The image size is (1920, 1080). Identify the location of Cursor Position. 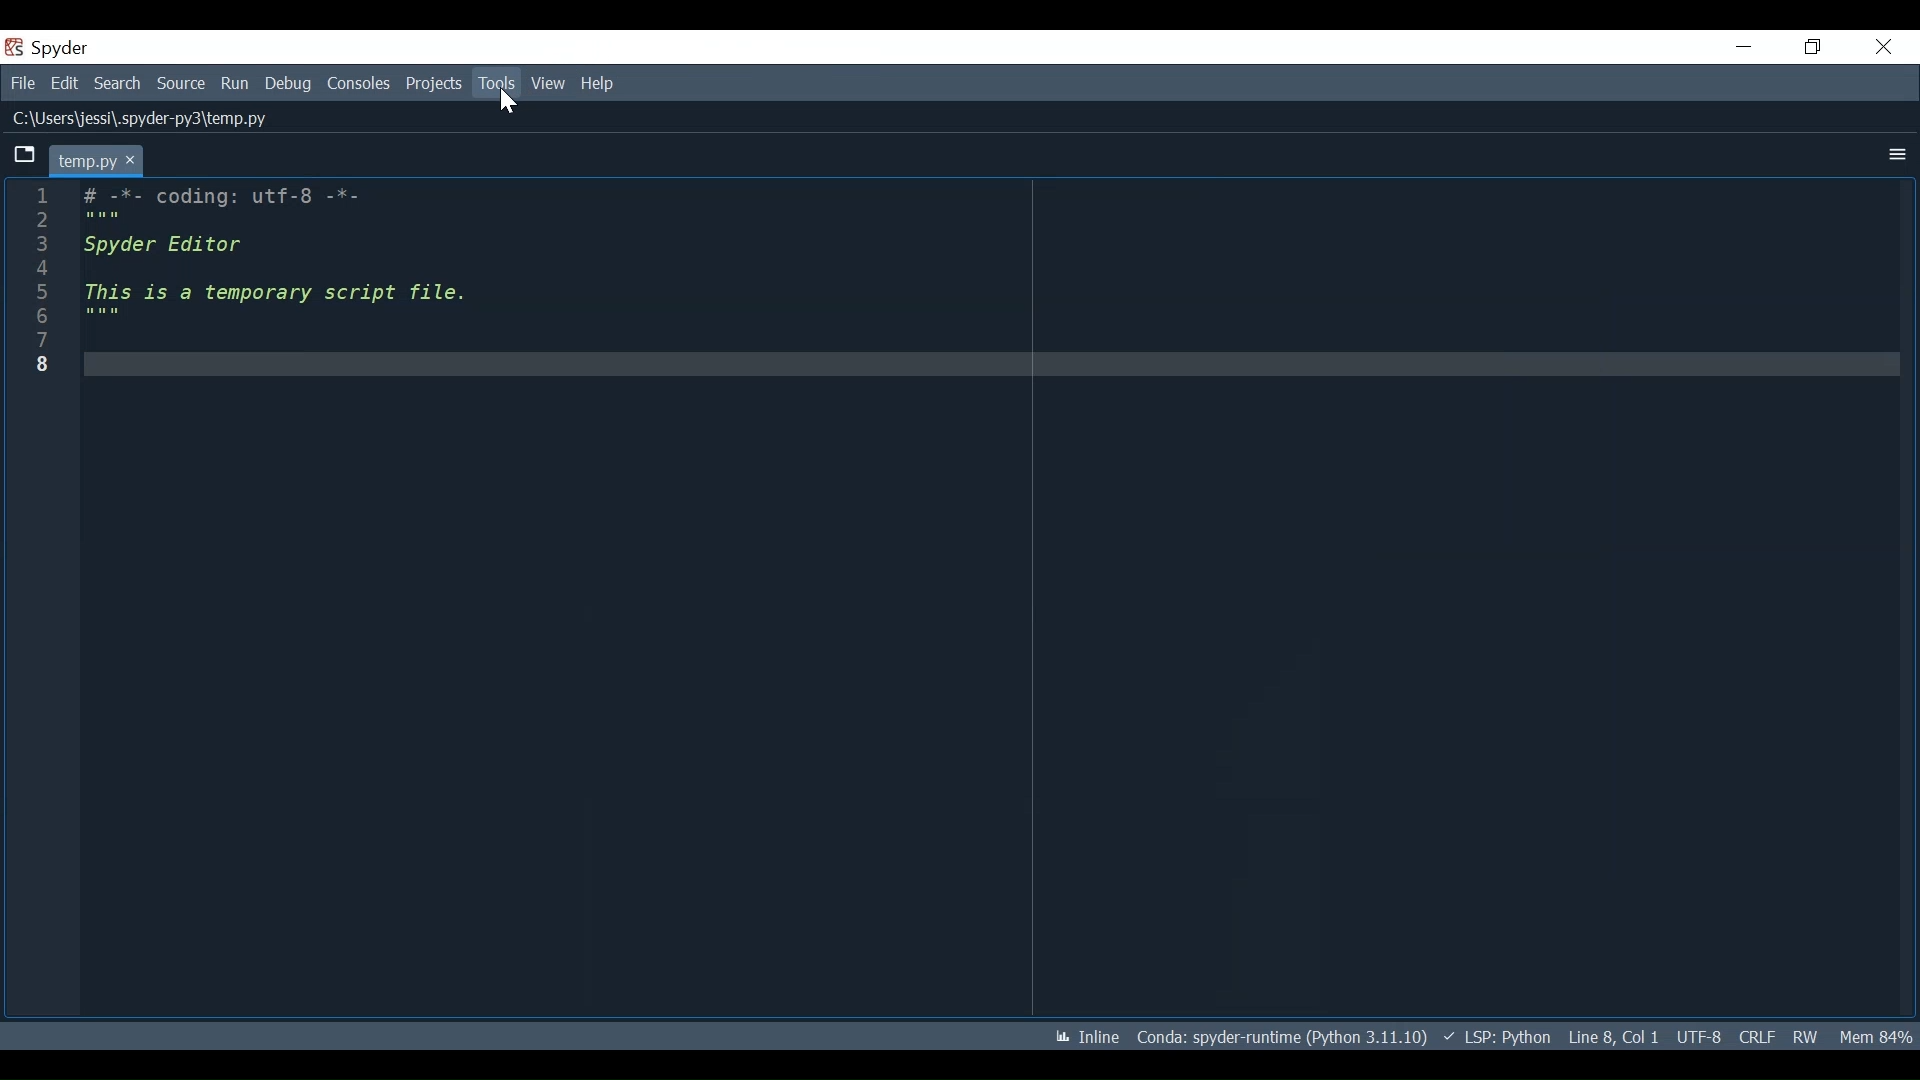
(1613, 1037).